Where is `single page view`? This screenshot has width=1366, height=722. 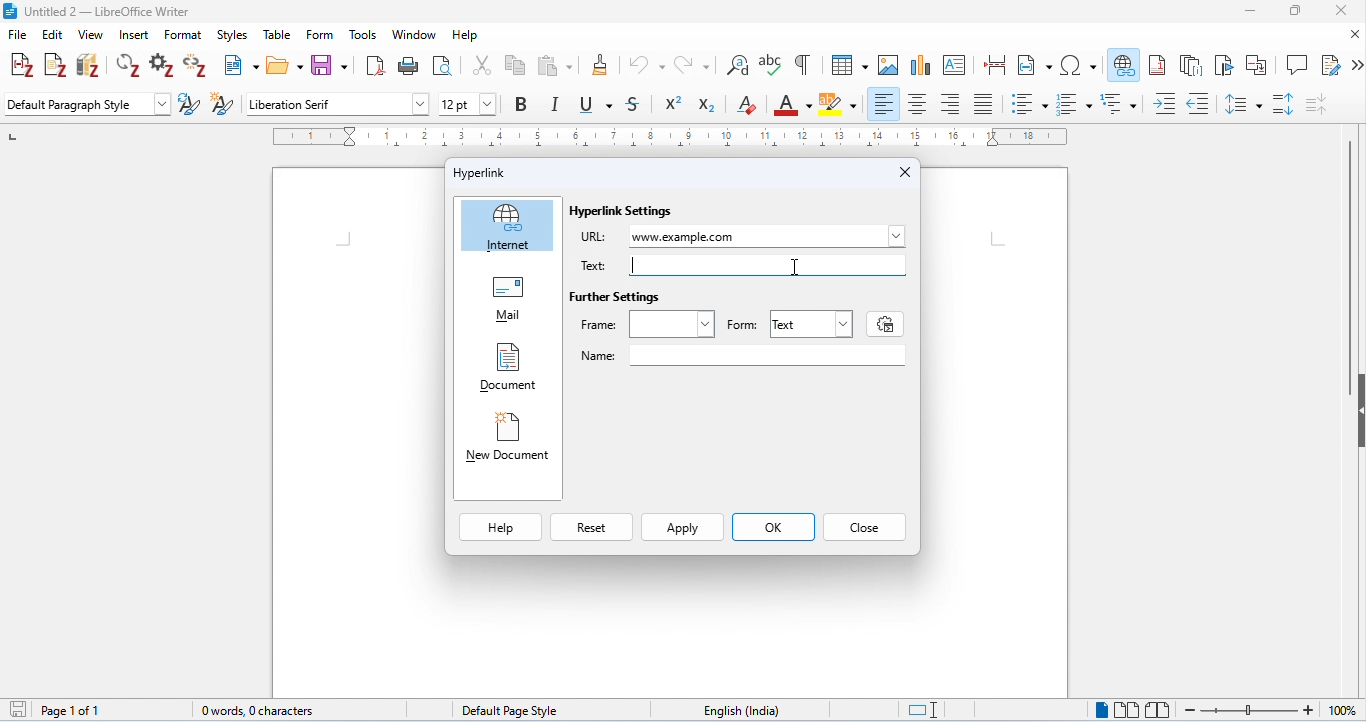
single page view is located at coordinates (1099, 710).